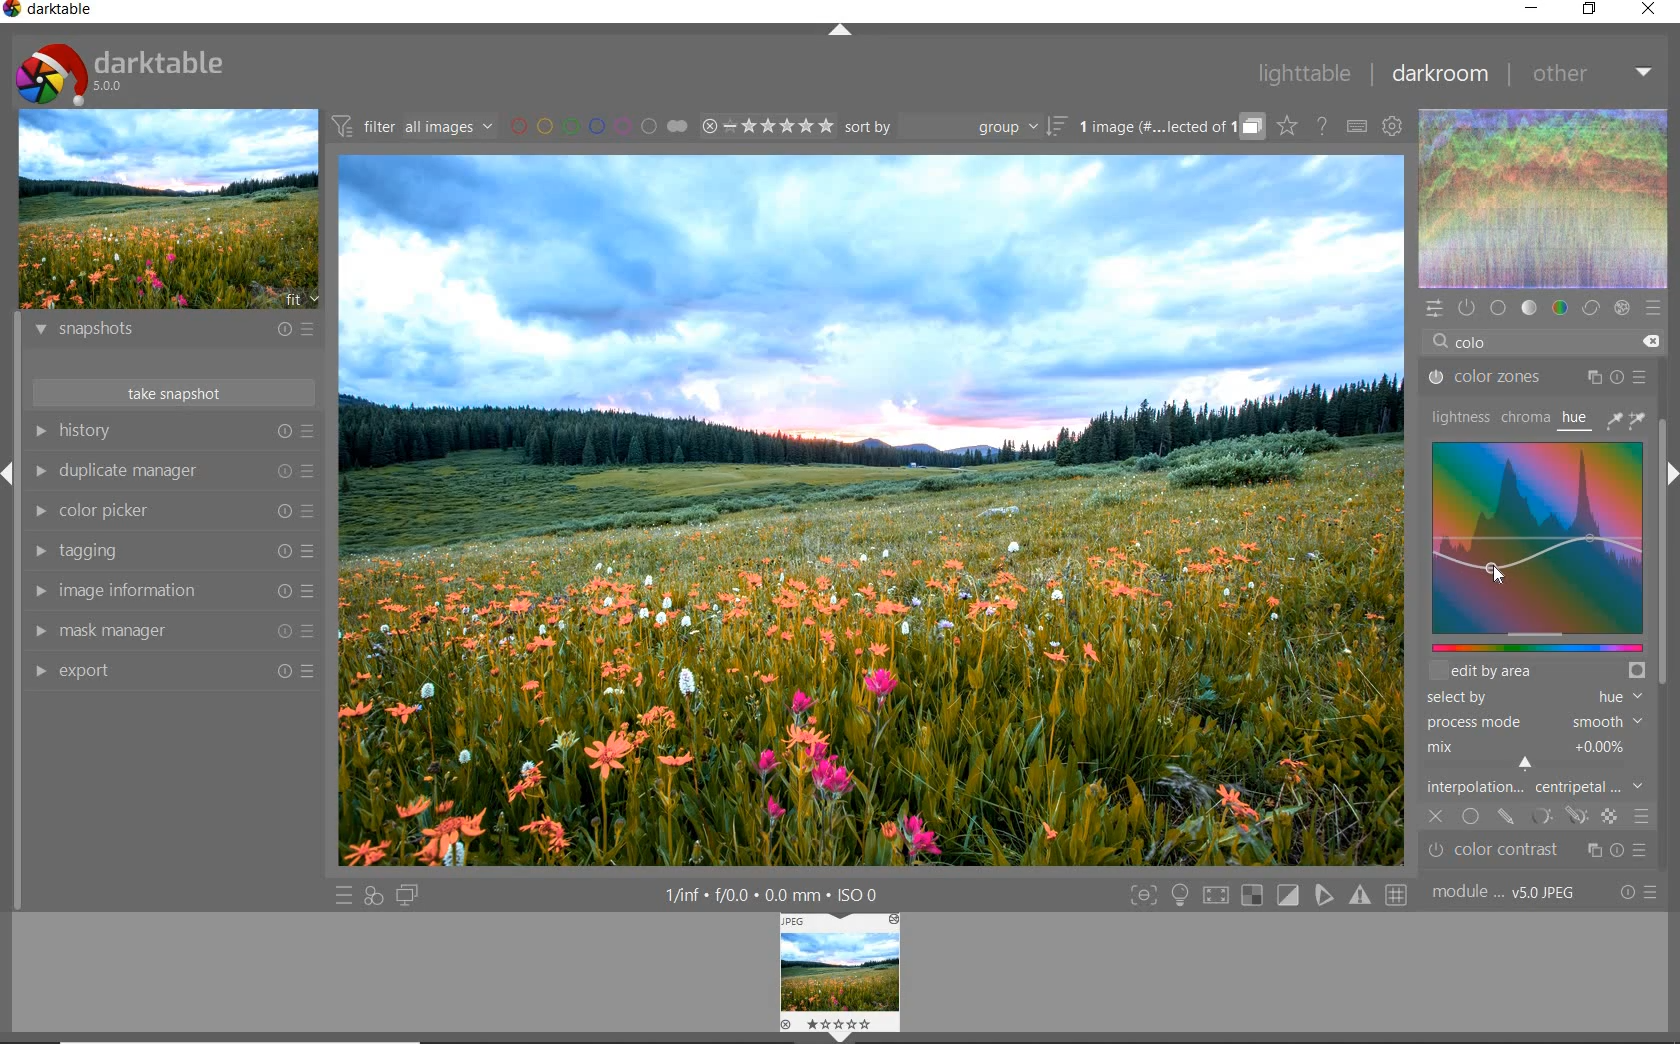 This screenshot has width=1680, height=1044. Describe the element at coordinates (1534, 10) in the screenshot. I see `minimize` at that location.